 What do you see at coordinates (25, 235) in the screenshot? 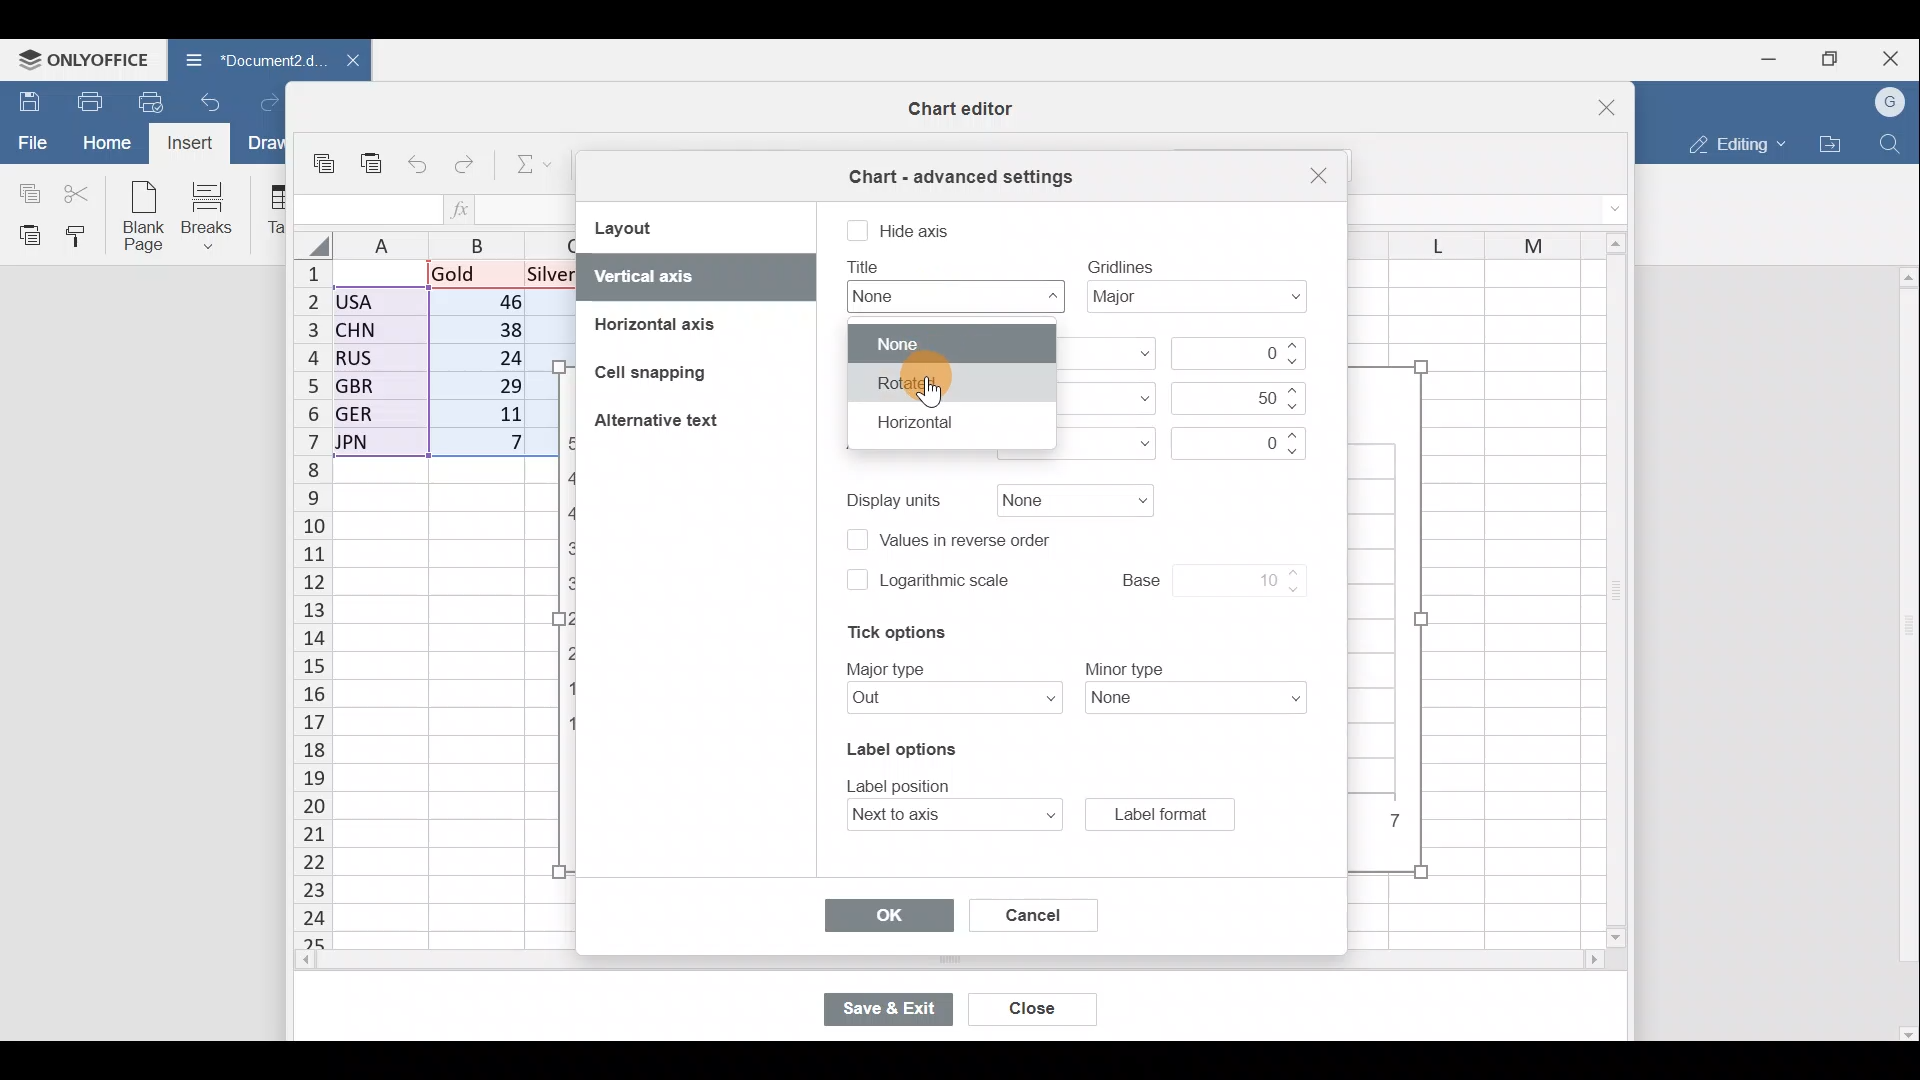
I see `Paste` at bounding box center [25, 235].